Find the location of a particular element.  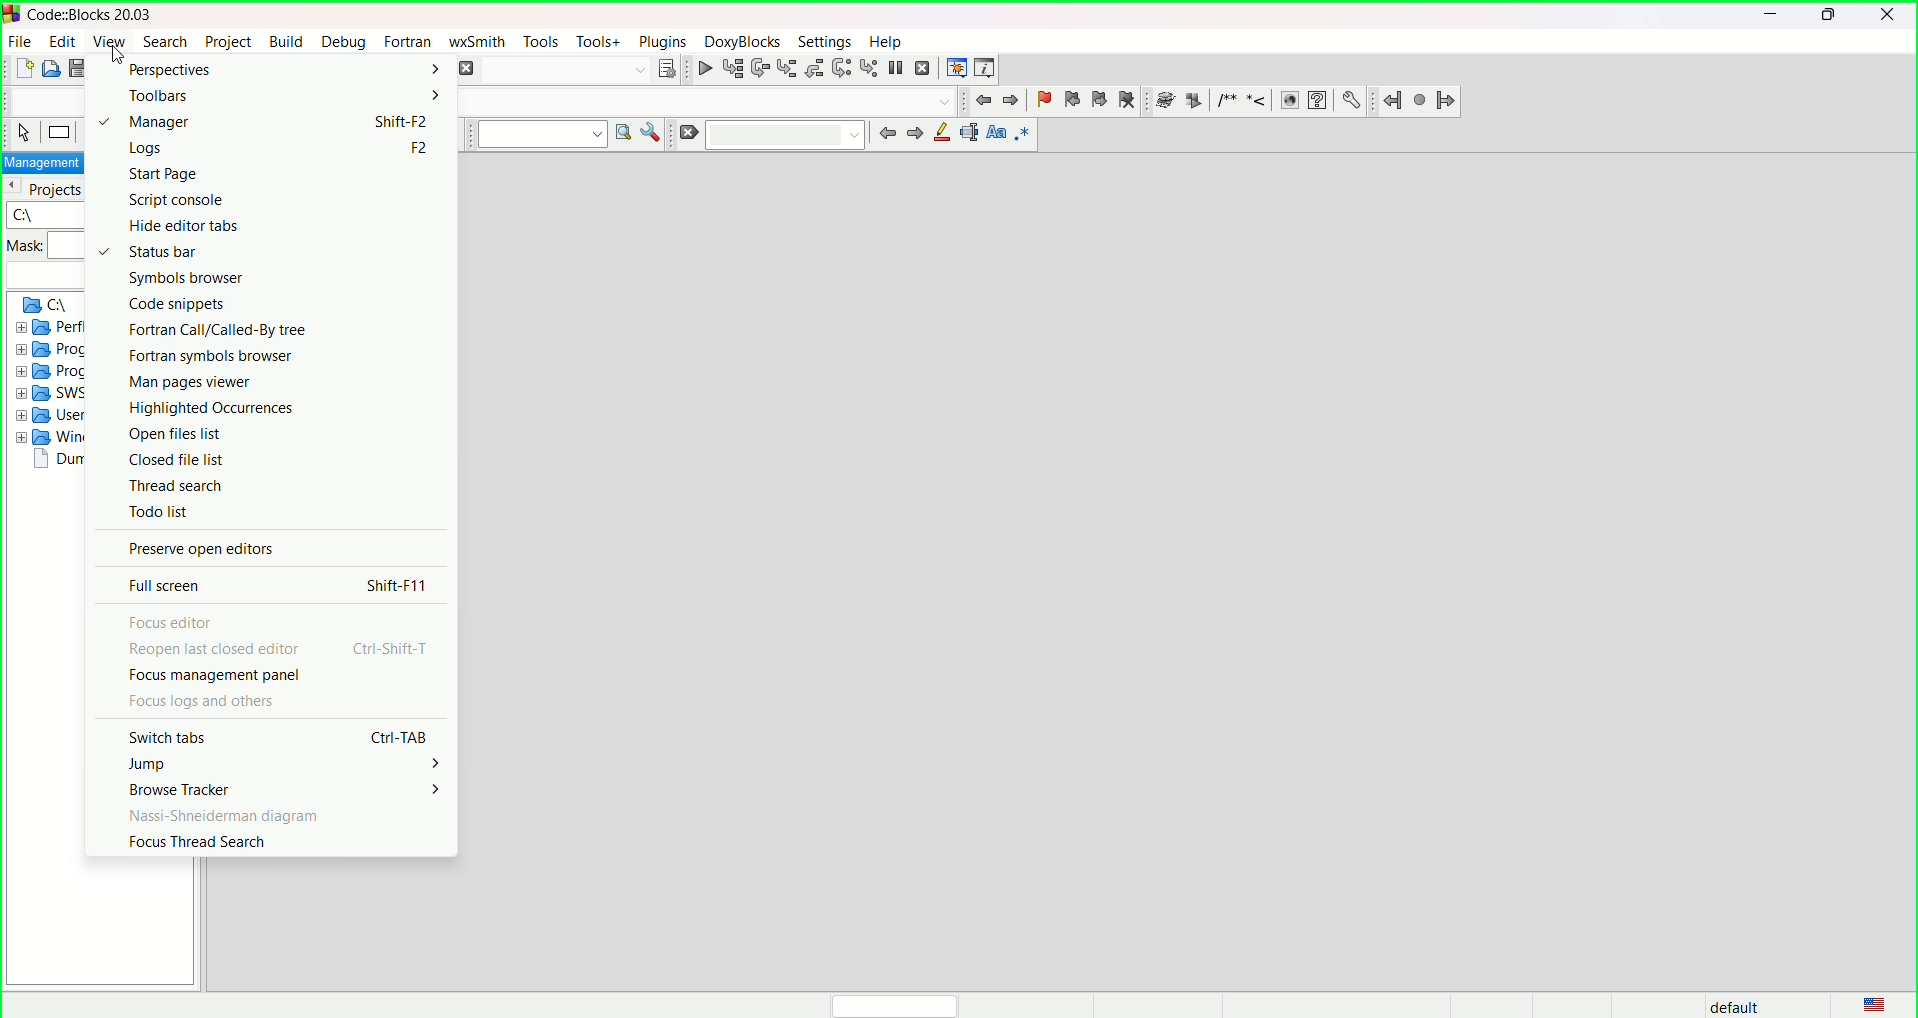

jump forward is located at coordinates (1445, 101).